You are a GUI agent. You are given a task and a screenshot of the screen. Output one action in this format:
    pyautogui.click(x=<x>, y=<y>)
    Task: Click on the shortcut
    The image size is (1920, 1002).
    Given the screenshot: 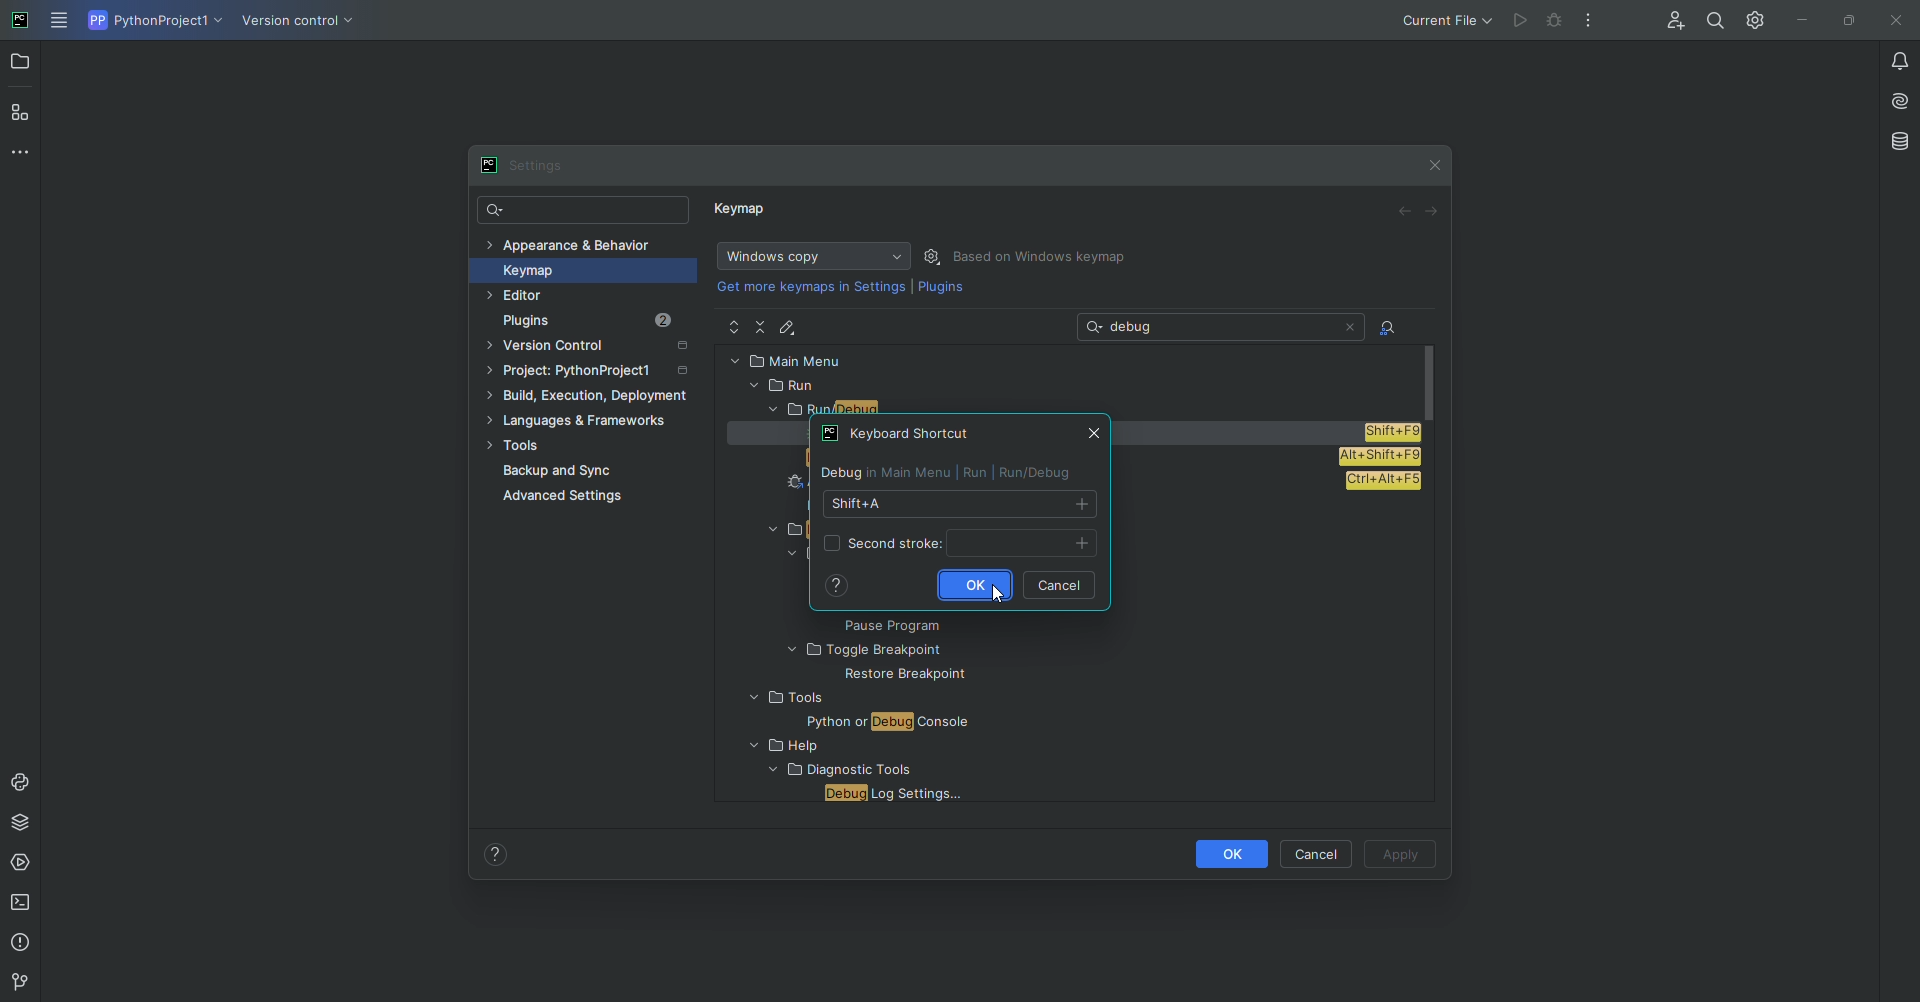 What is the action you would take?
    pyautogui.click(x=1384, y=480)
    